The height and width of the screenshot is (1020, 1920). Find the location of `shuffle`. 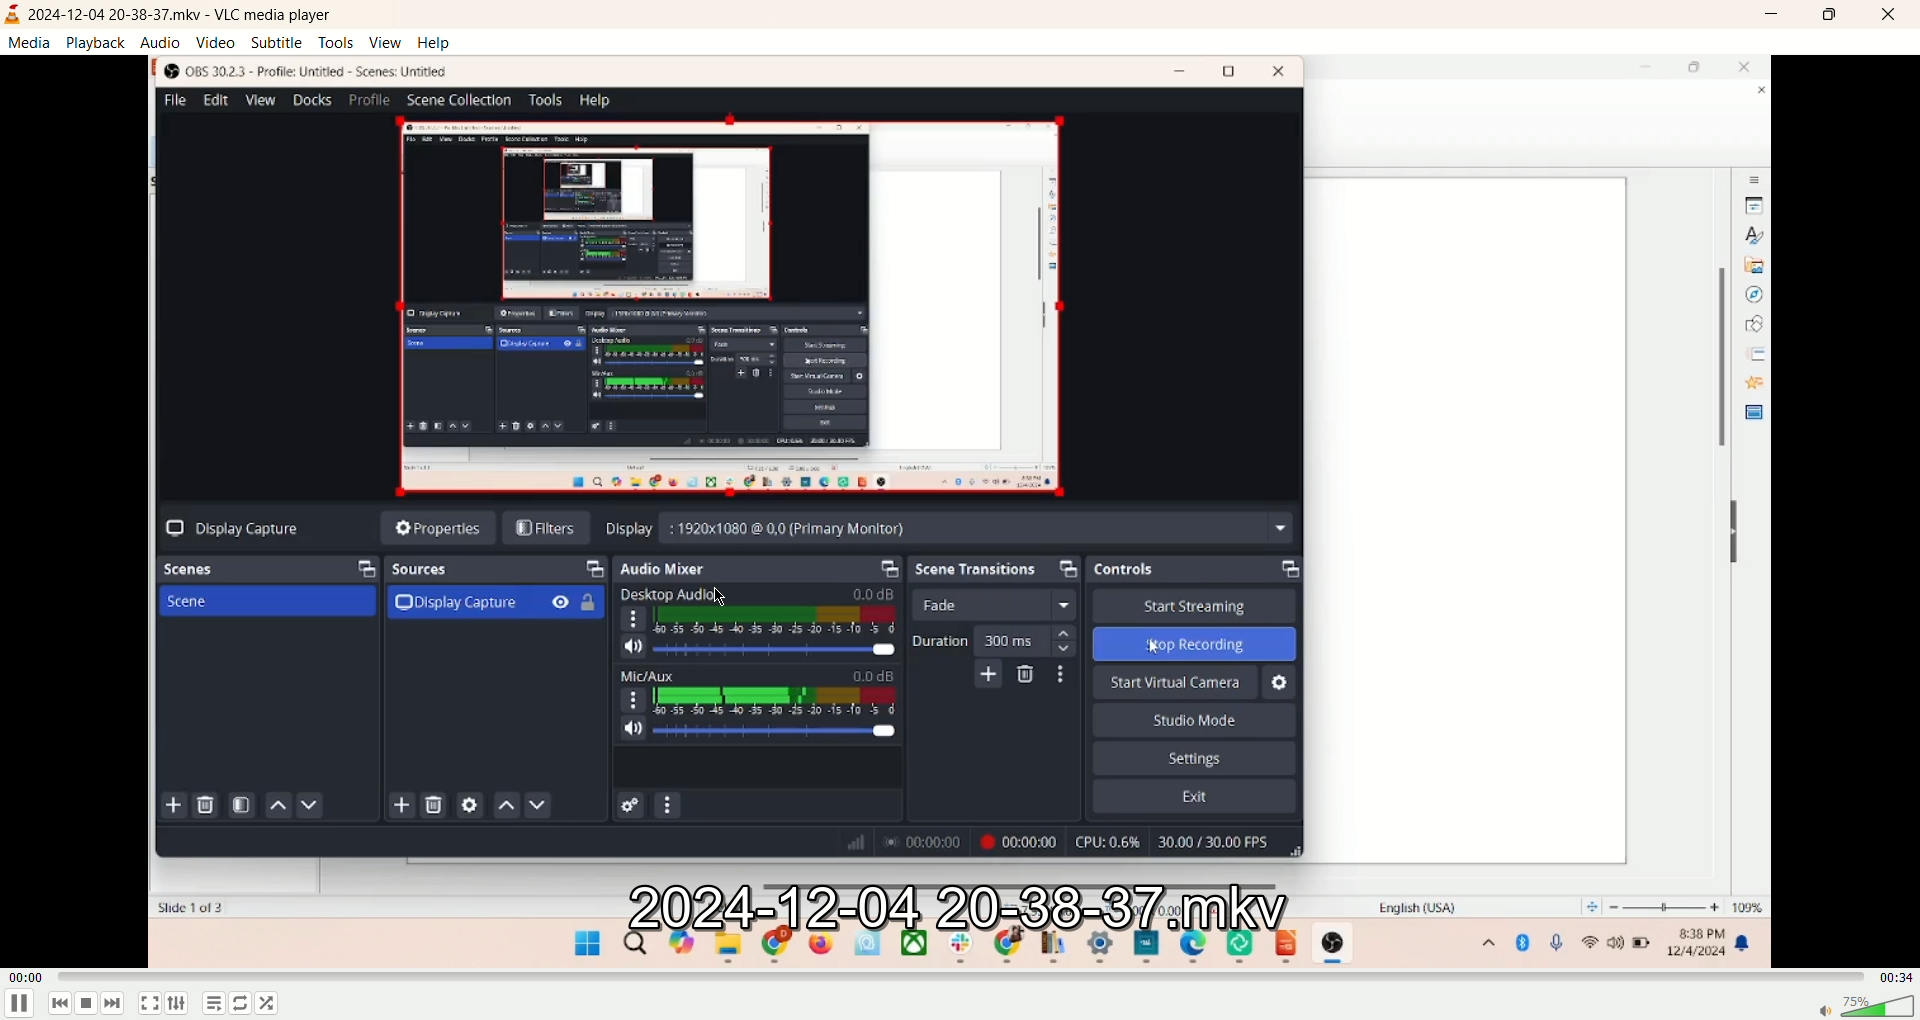

shuffle is located at coordinates (241, 1003).